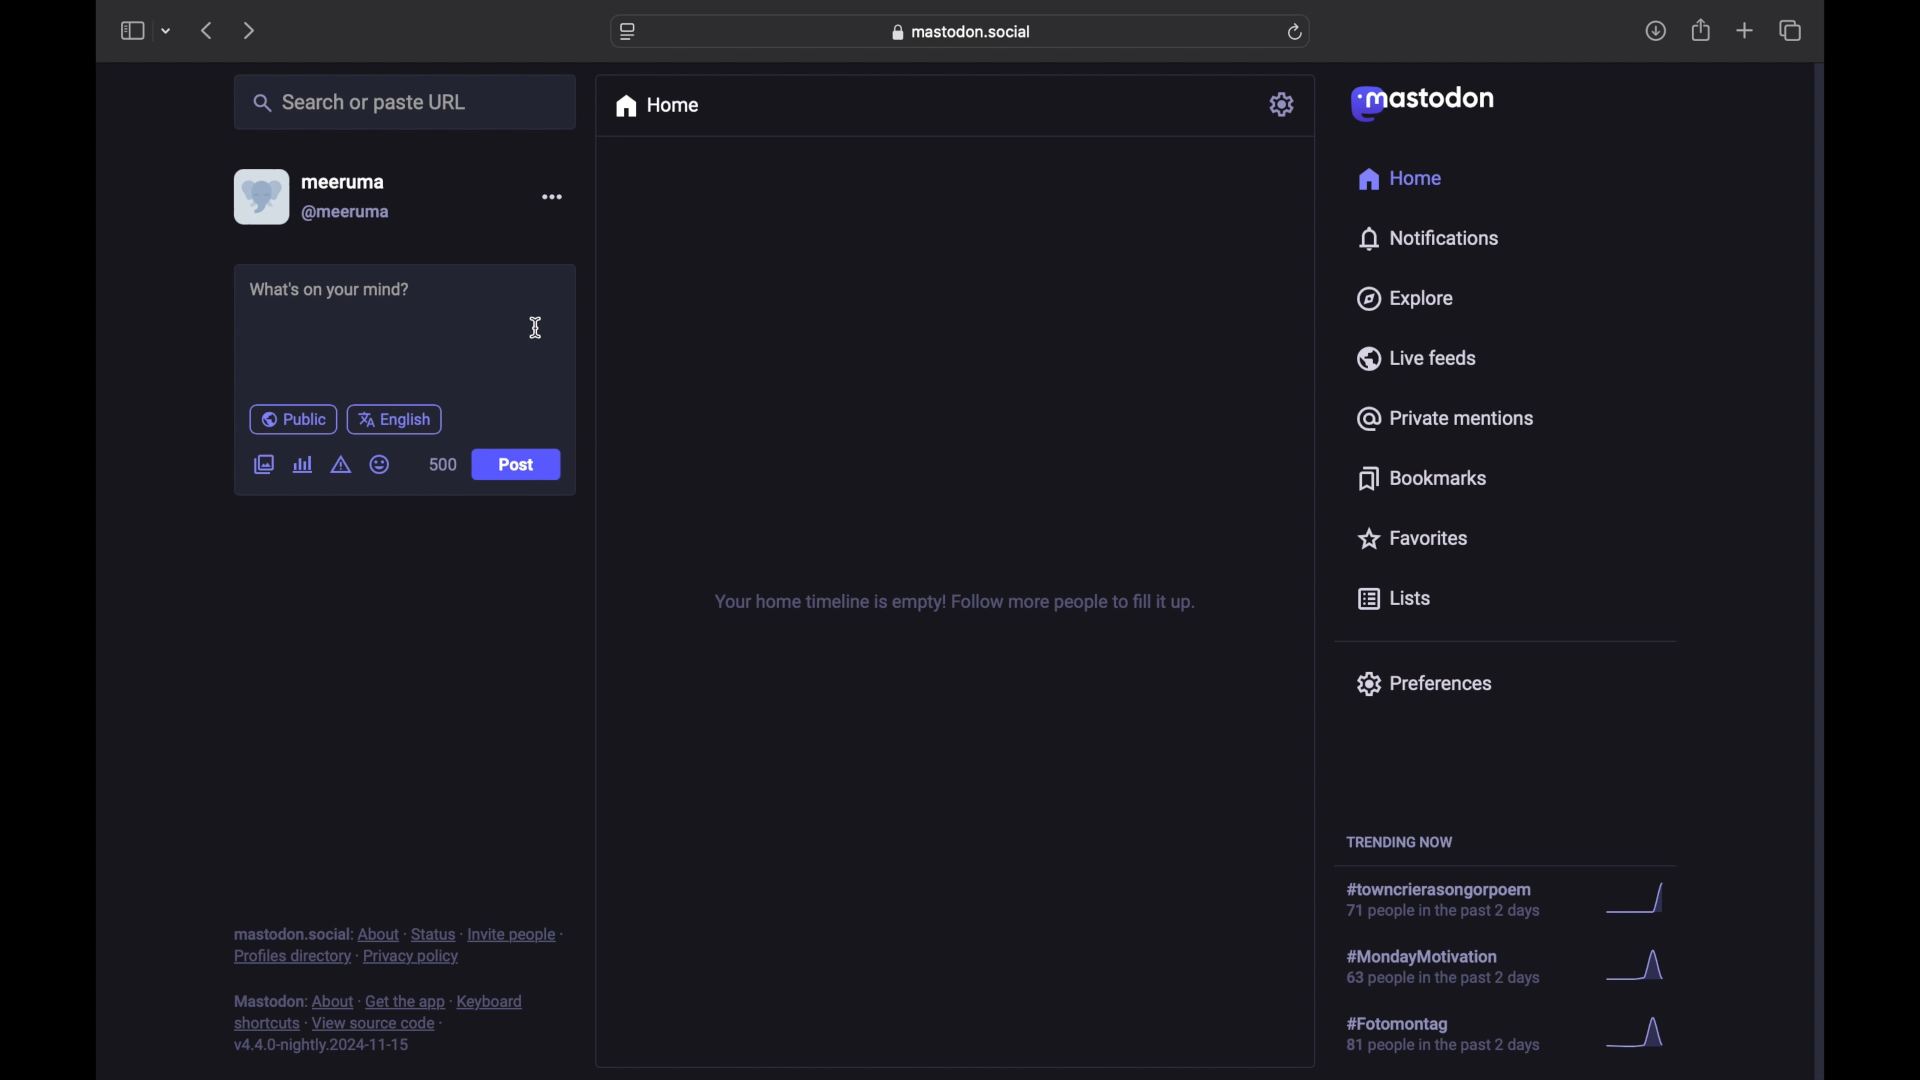 The image size is (1920, 1080). What do you see at coordinates (1462, 965) in the screenshot?
I see `hashtag  trend` at bounding box center [1462, 965].